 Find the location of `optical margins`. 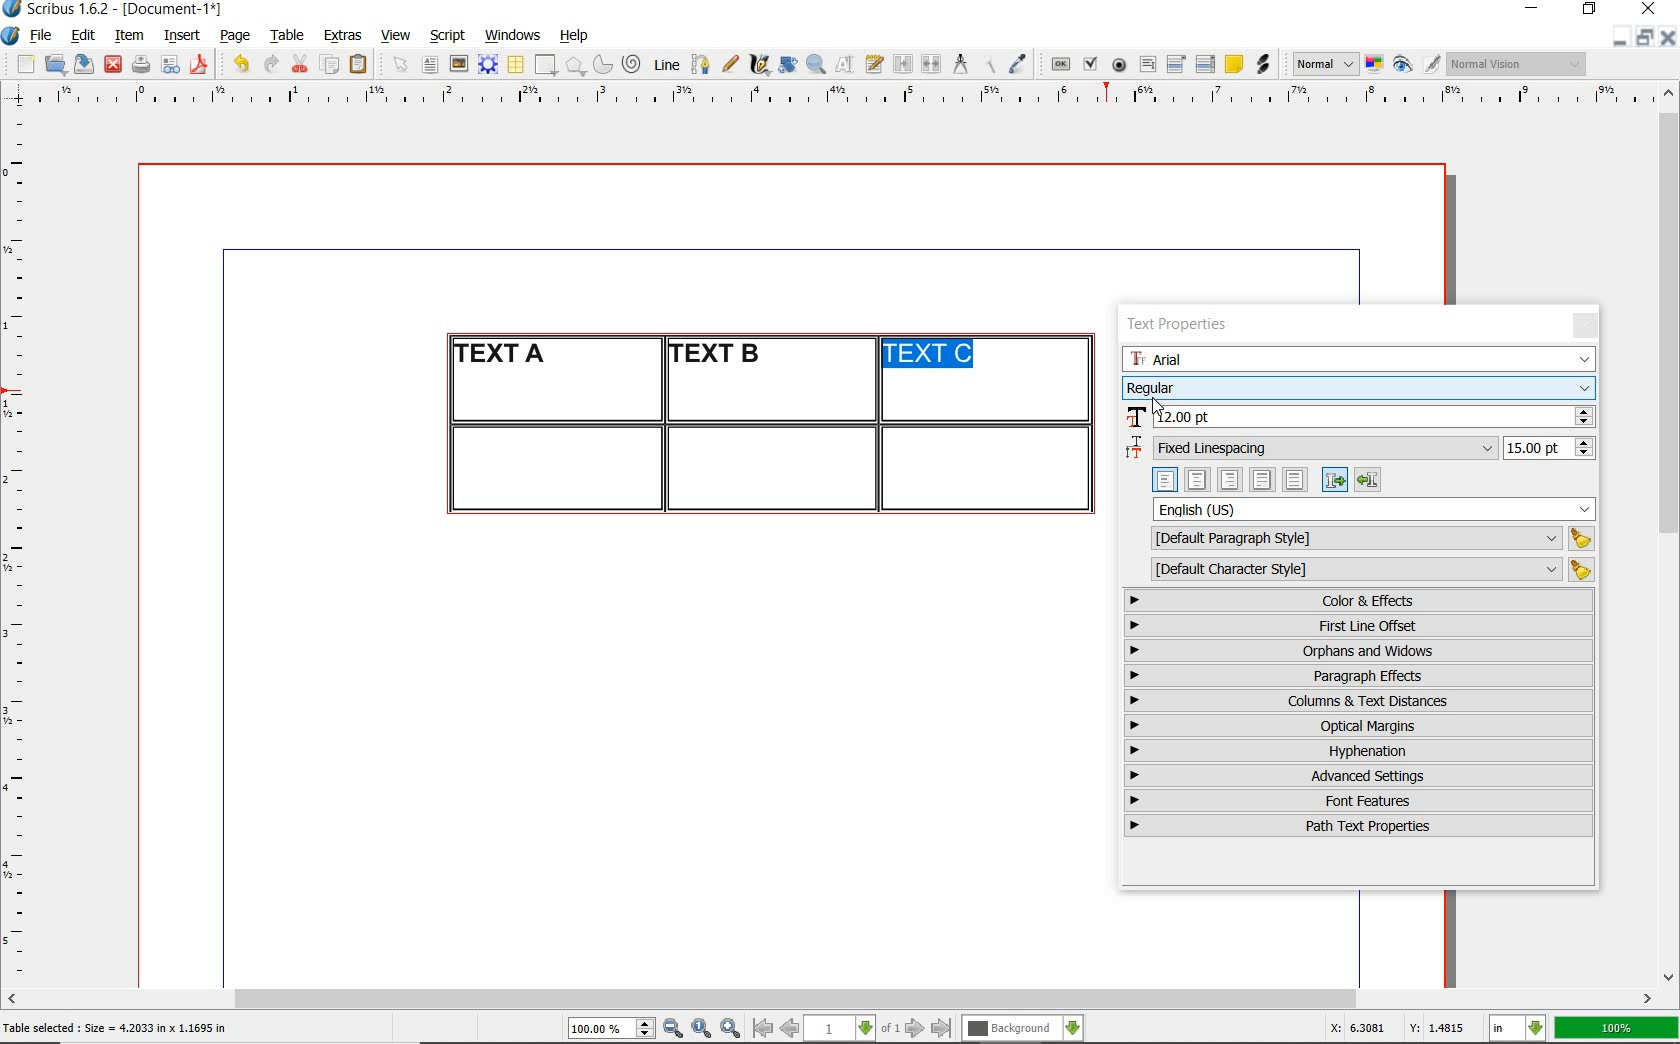

optical margins is located at coordinates (1360, 726).